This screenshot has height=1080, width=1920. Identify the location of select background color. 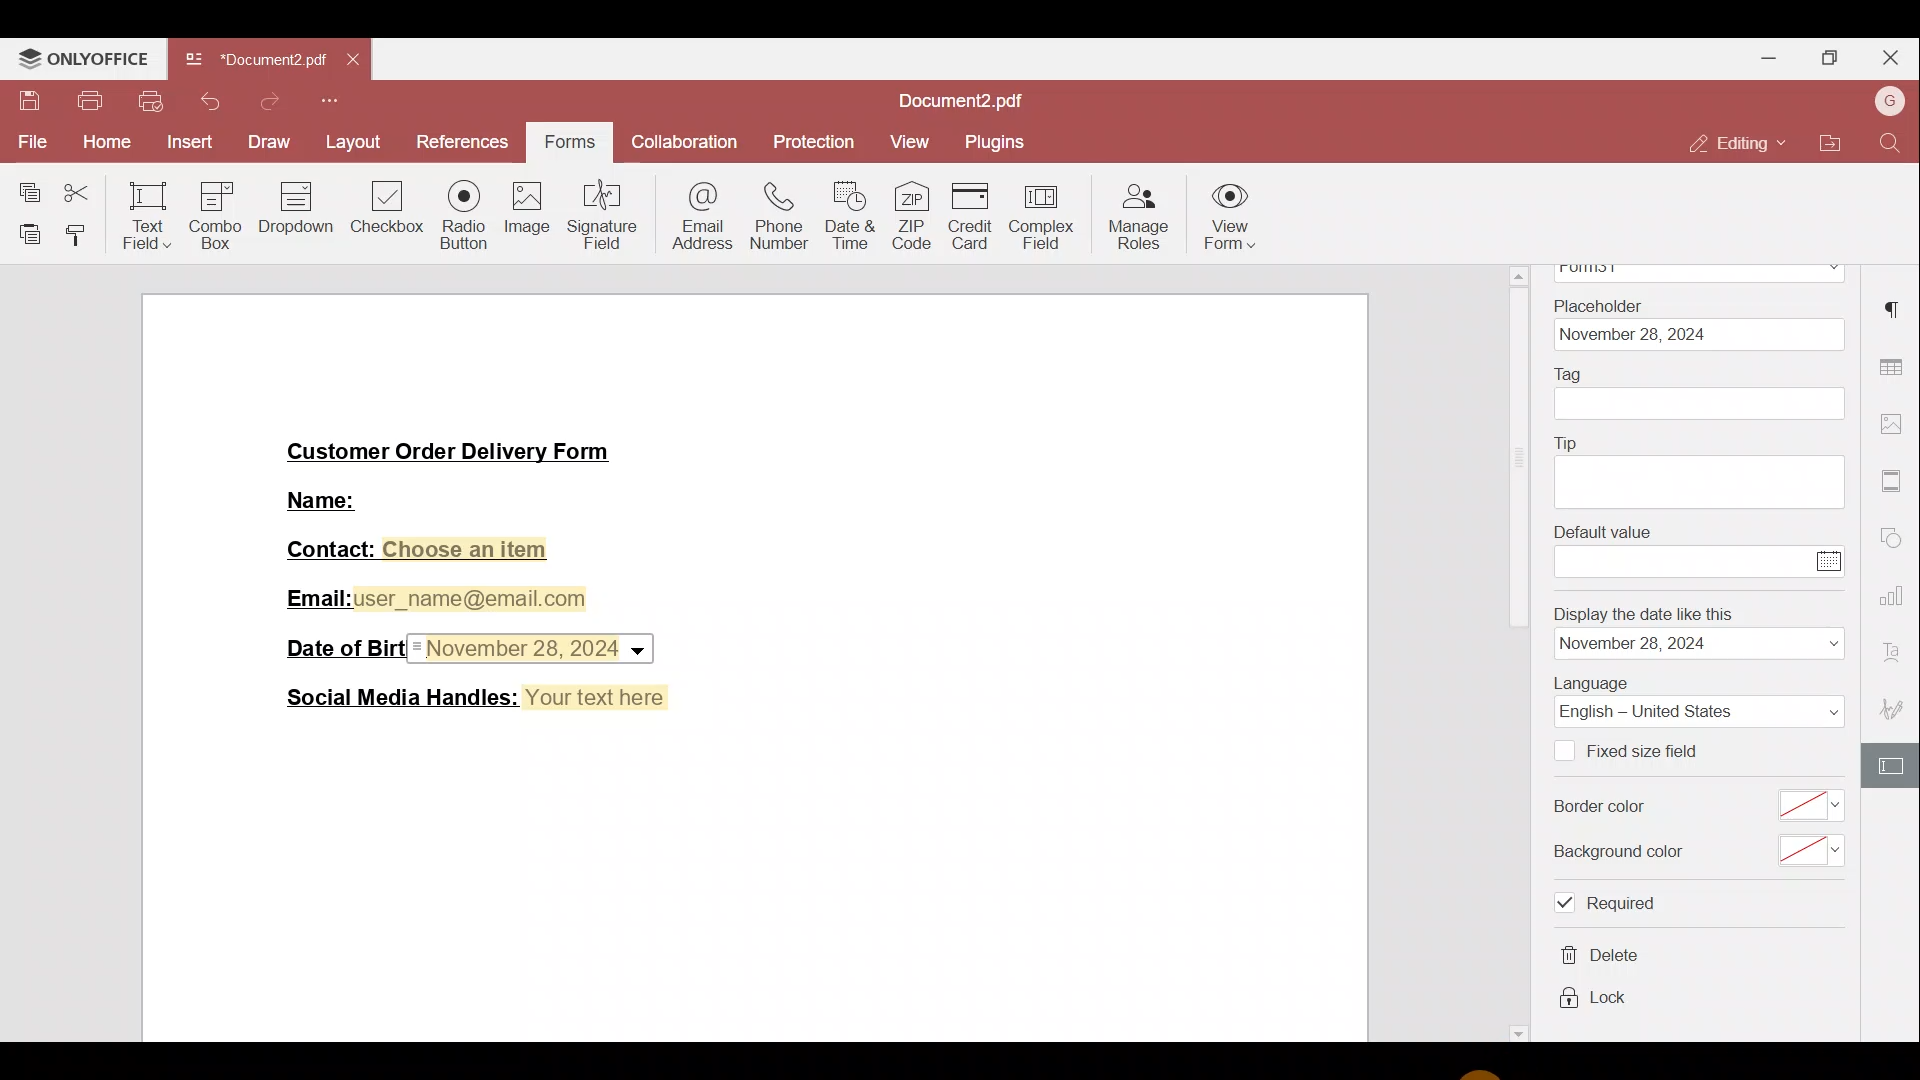
(1812, 848).